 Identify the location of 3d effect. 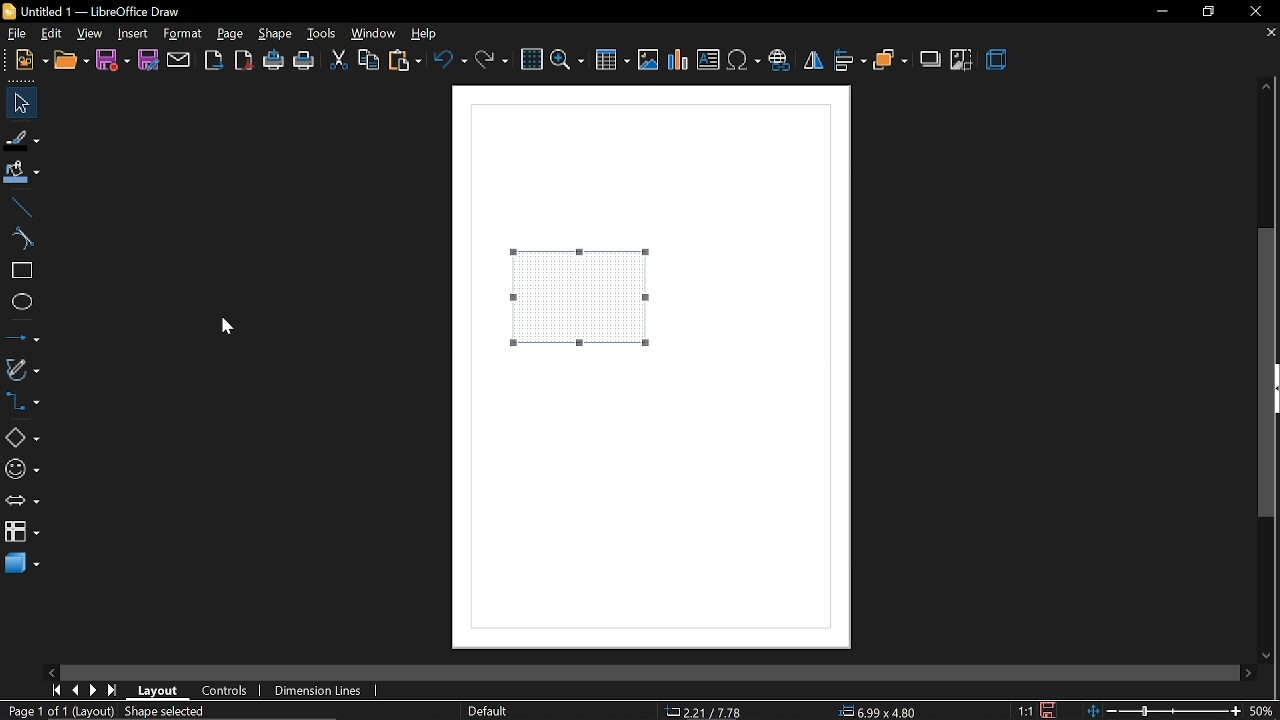
(1001, 61).